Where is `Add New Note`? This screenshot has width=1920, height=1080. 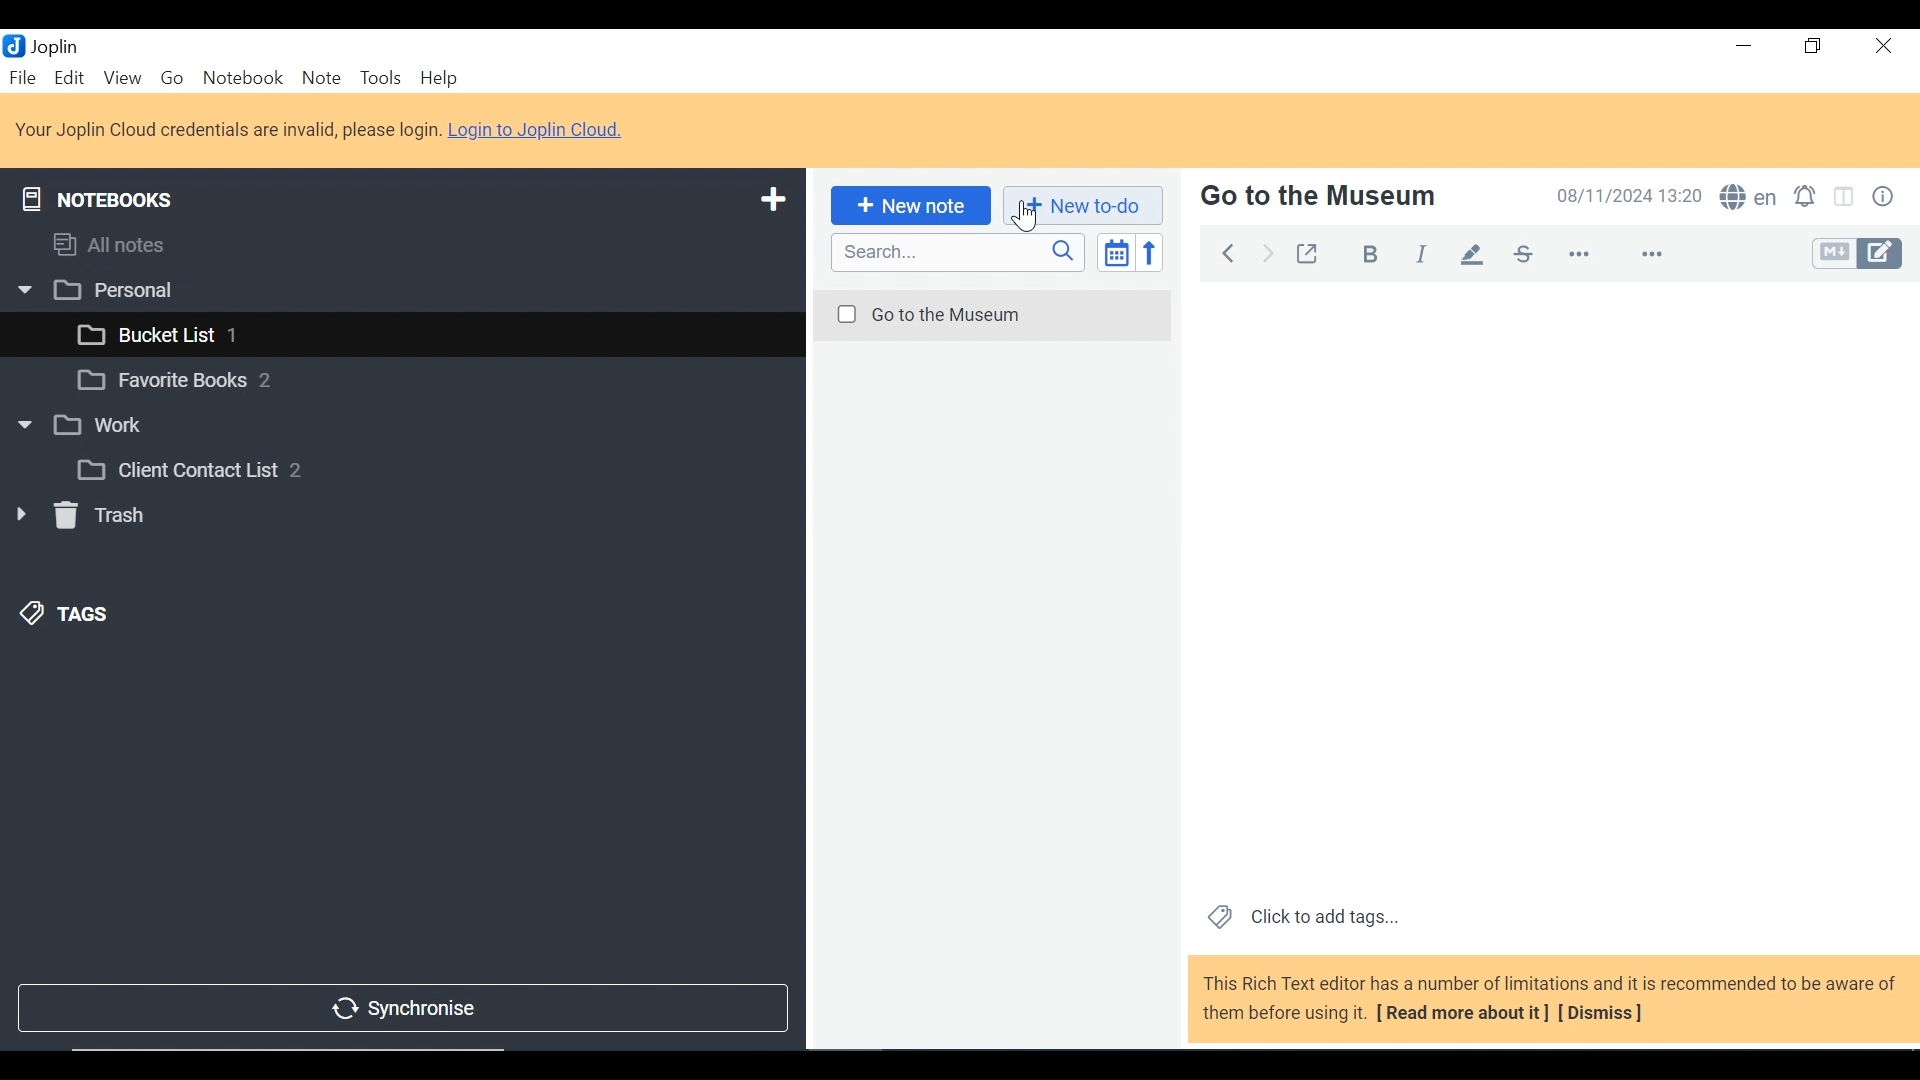 Add New Note is located at coordinates (908, 206).